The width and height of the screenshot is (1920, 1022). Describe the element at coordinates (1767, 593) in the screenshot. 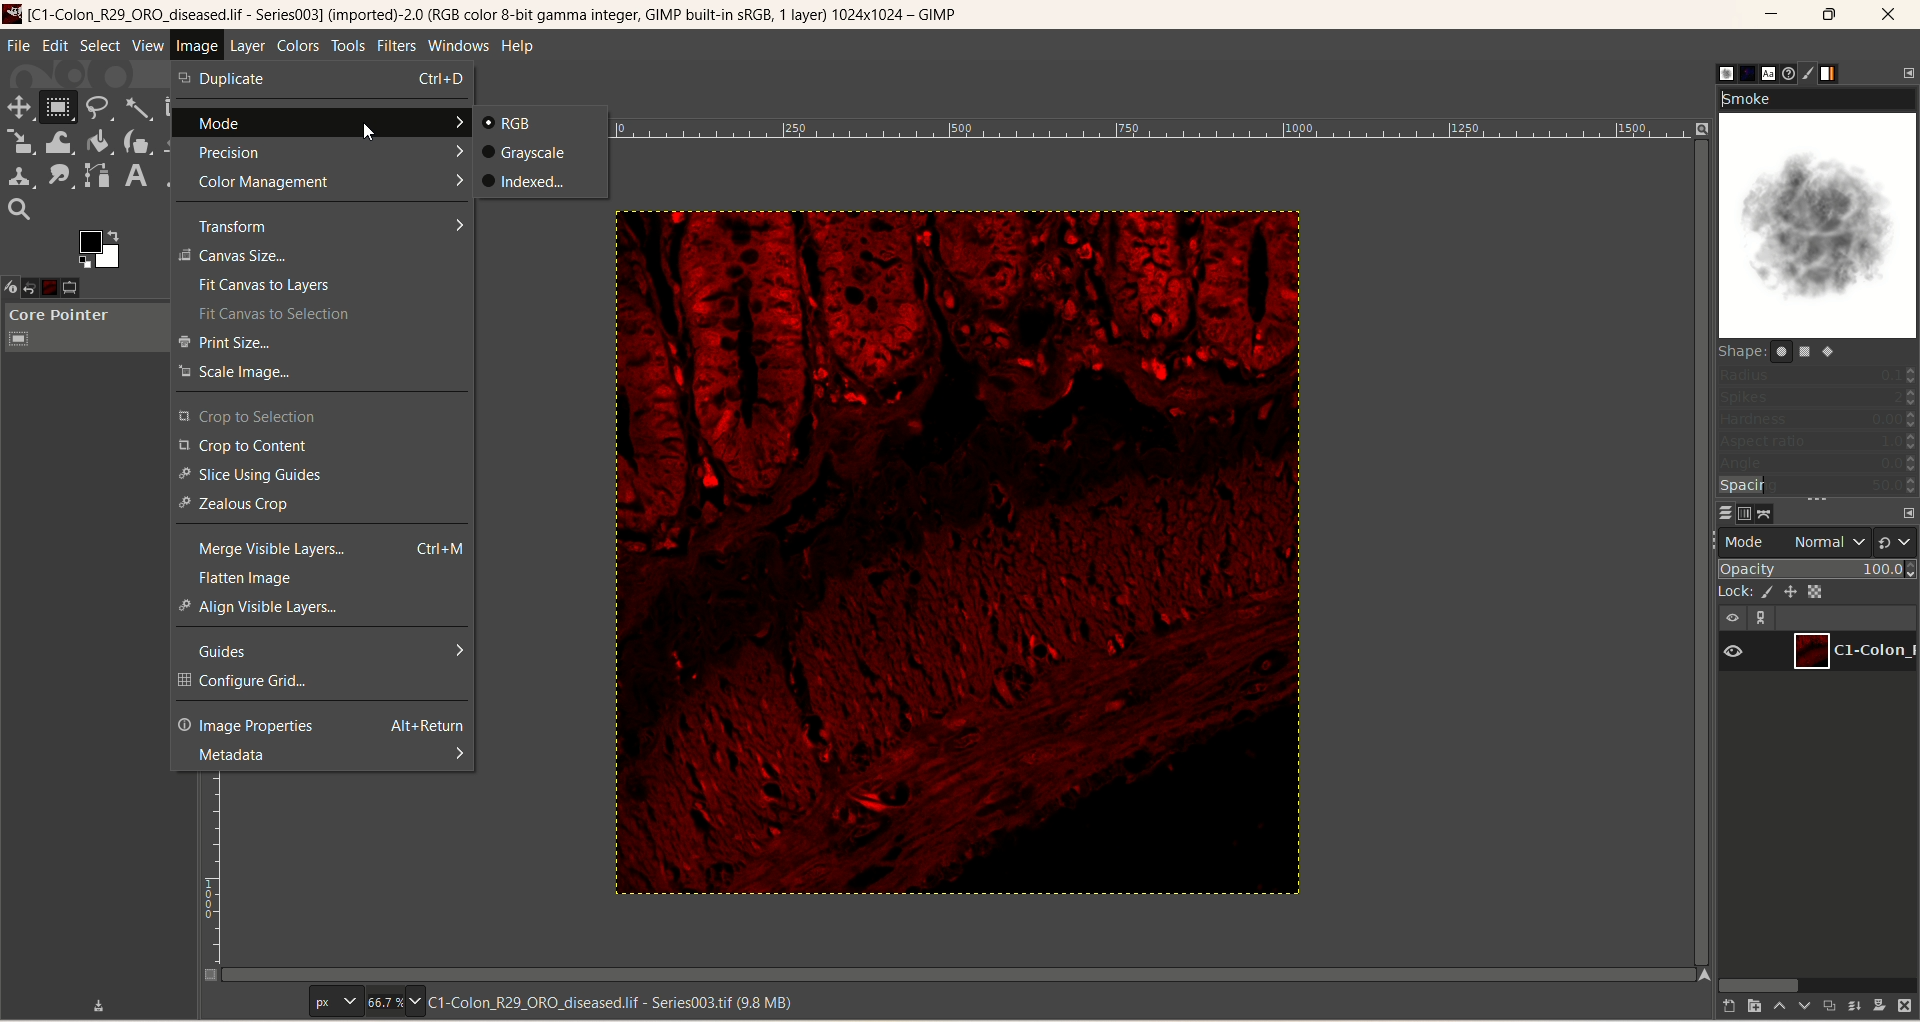

I see `lock pixel` at that location.